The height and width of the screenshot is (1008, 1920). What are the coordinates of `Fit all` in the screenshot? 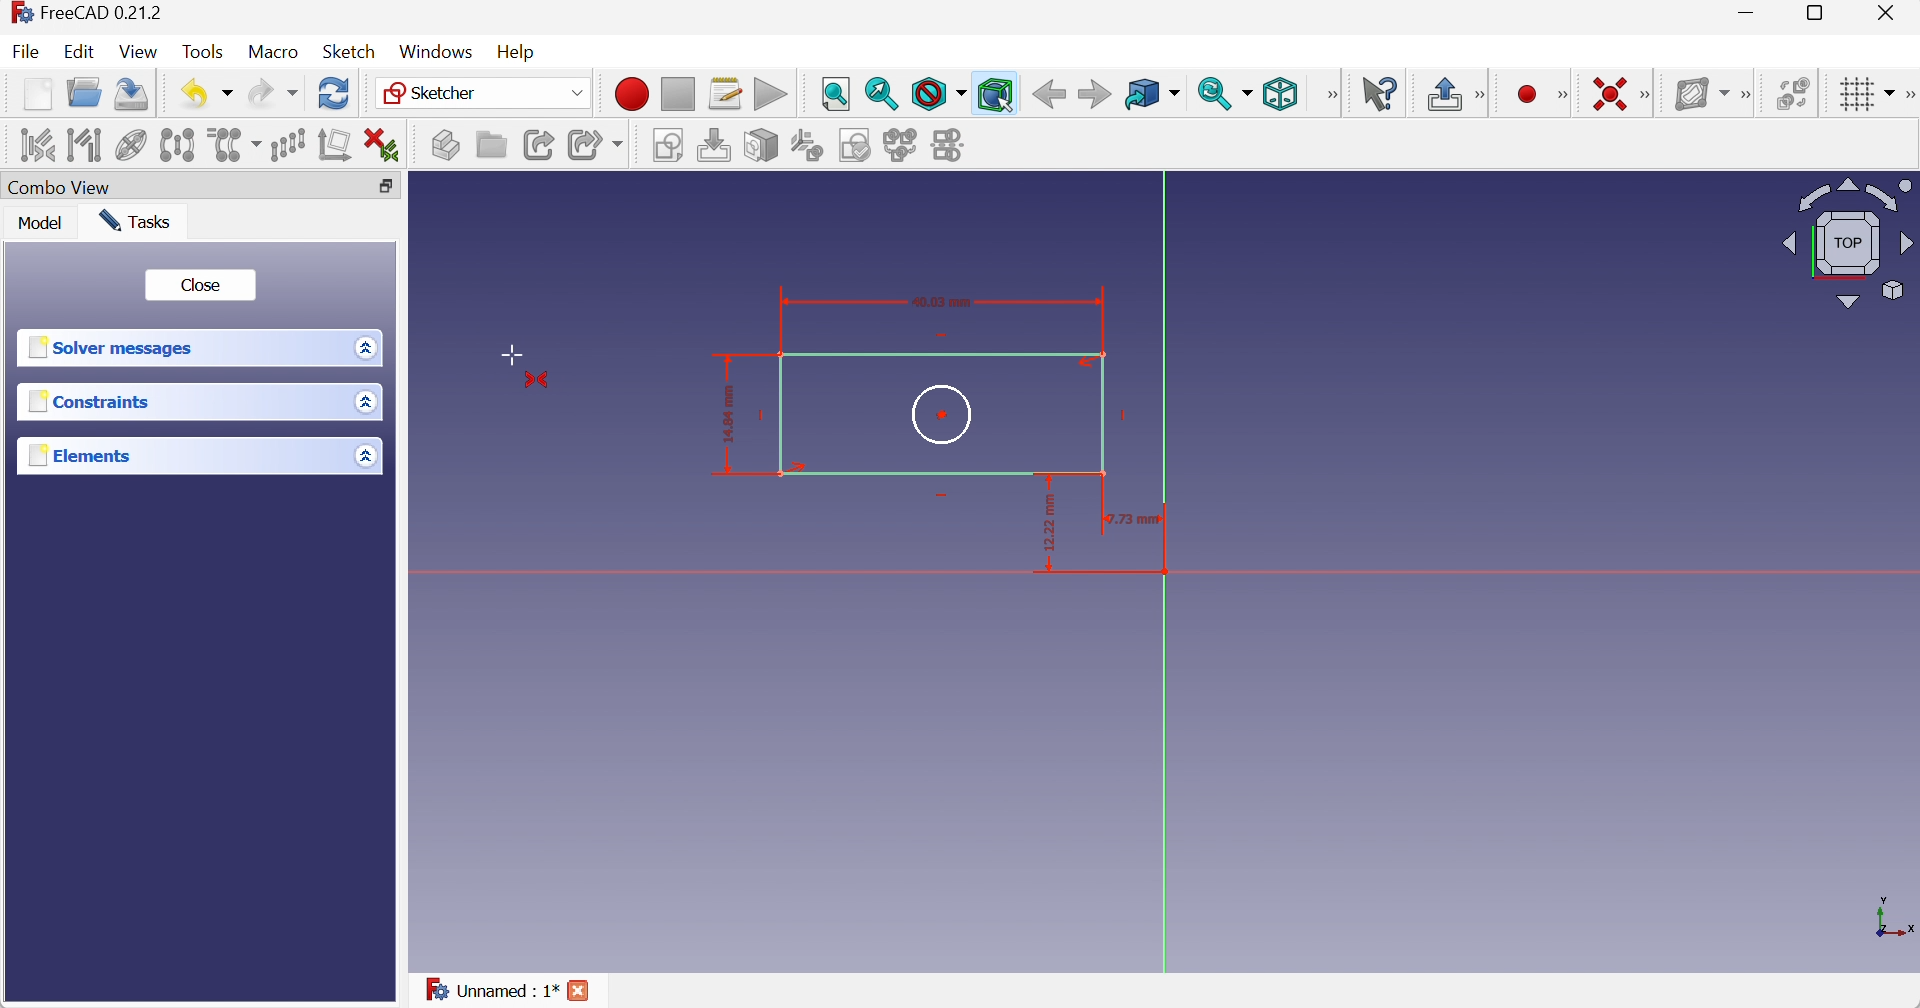 It's located at (837, 95).